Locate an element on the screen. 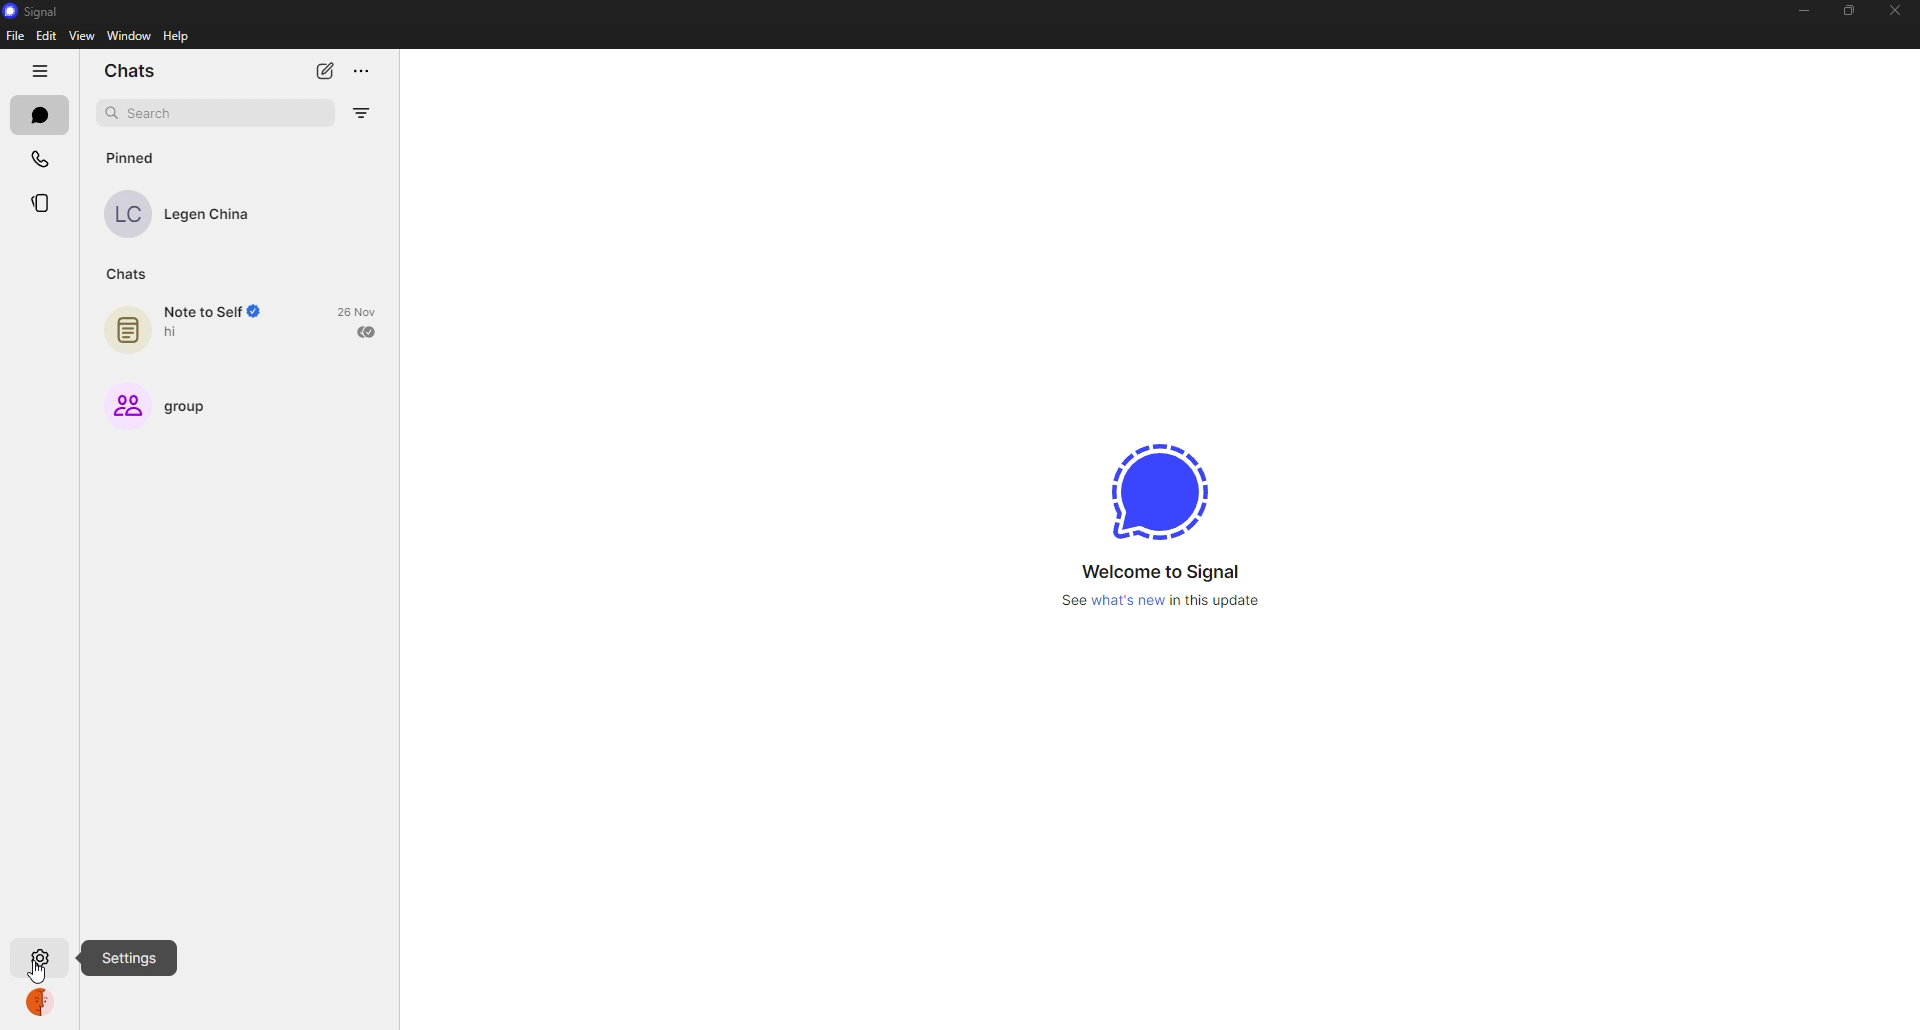  note to self is located at coordinates (192, 327).